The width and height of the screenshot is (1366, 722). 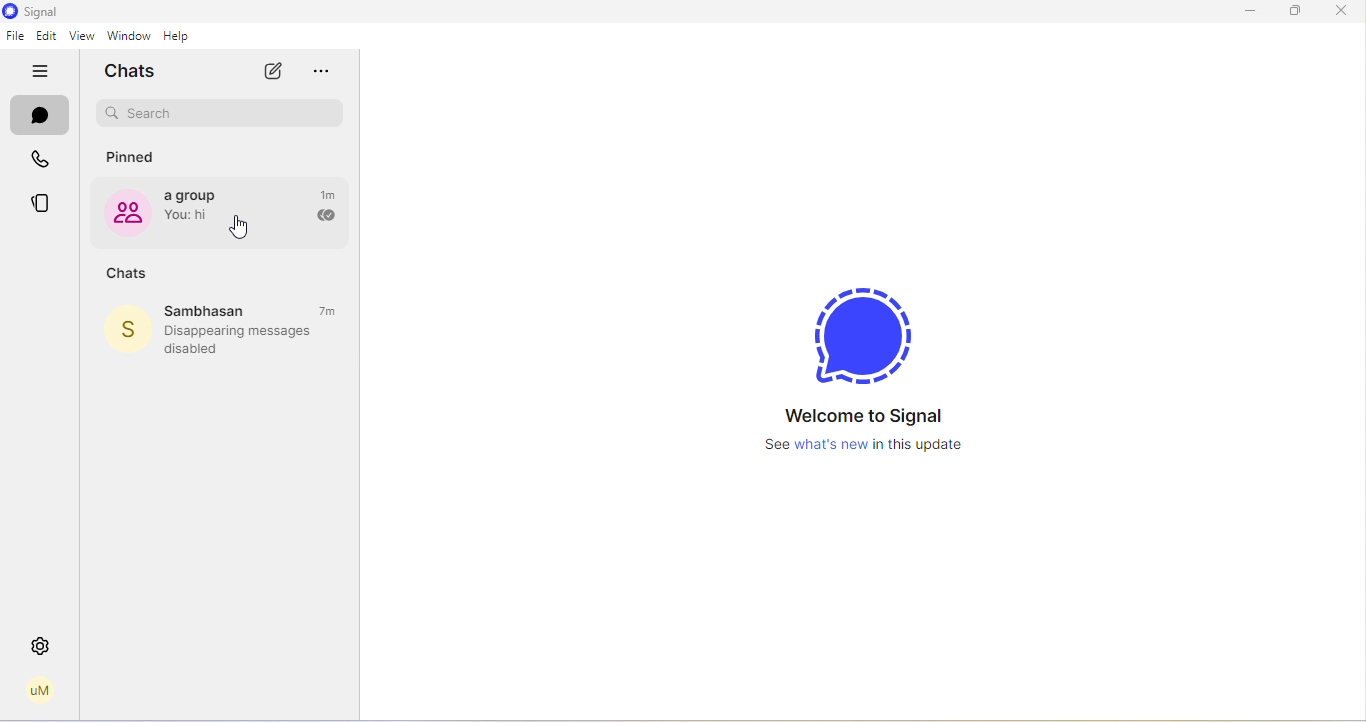 I want to click on minimize, so click(x=1246, y=12).